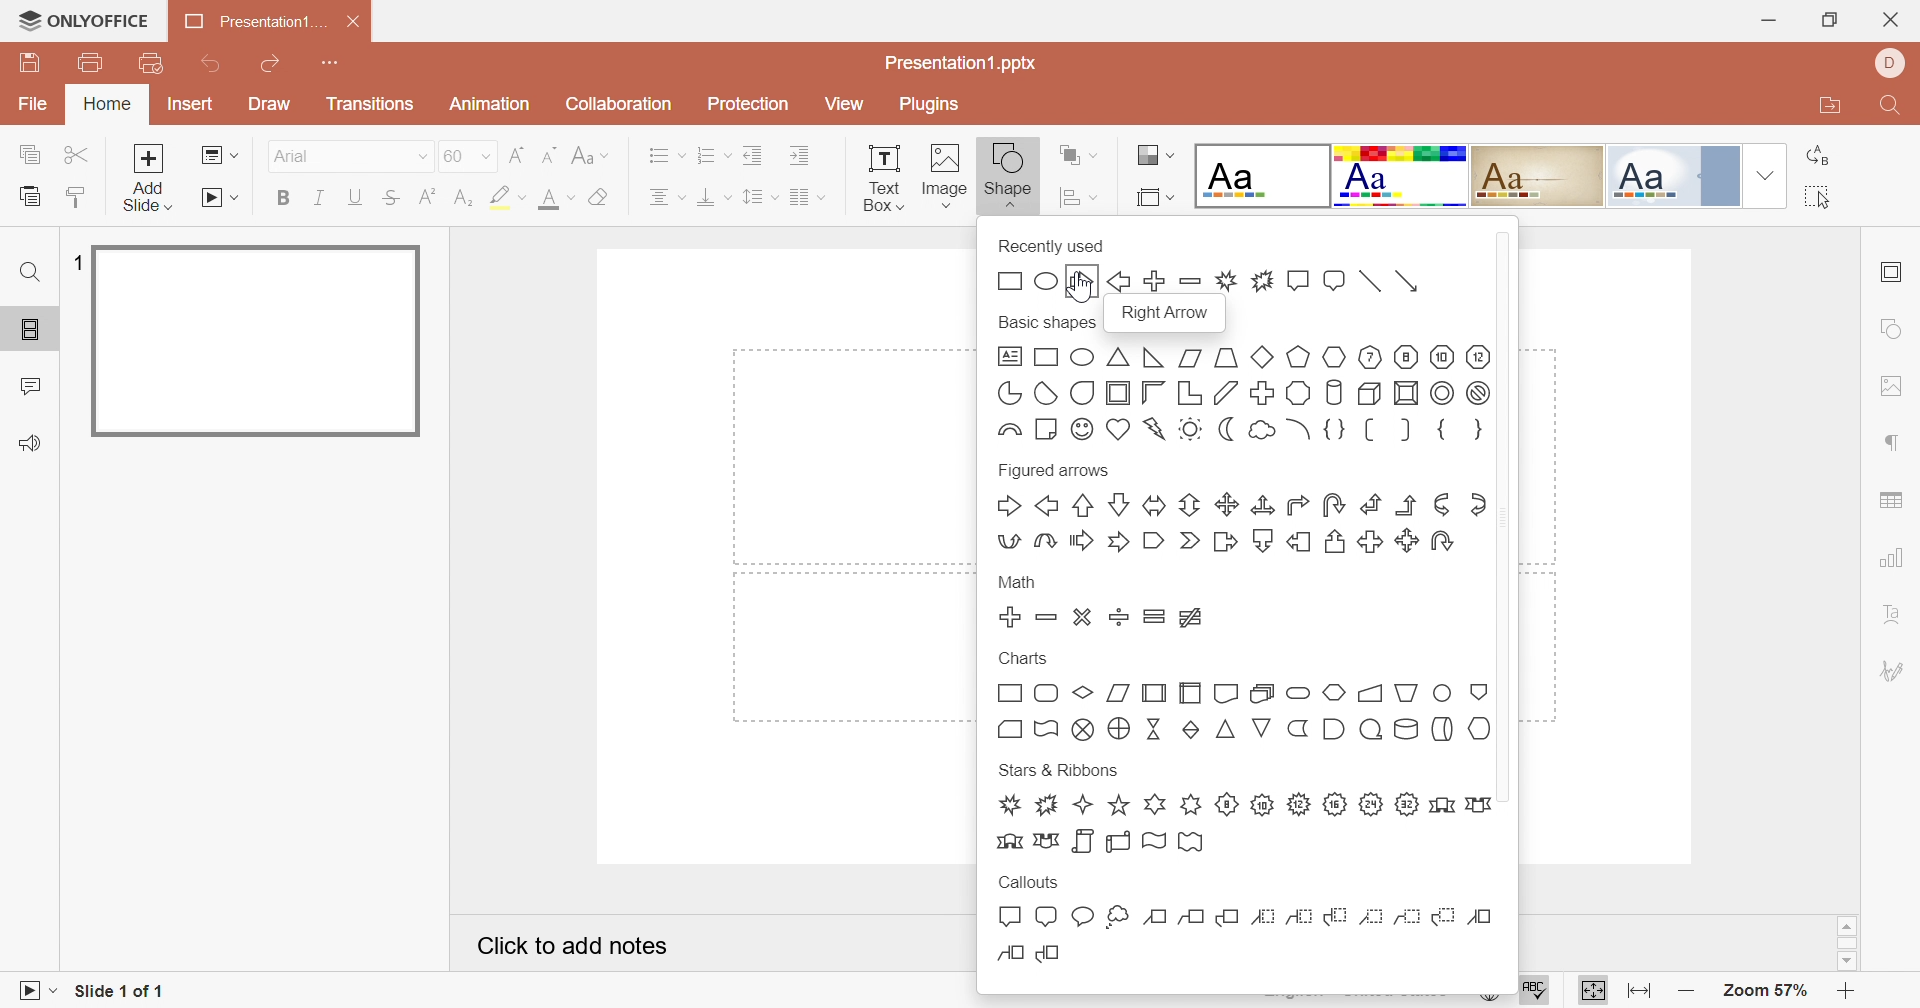 The image size is (1920, 1008). Describe the element at coordinates (1896, 328) in the screenshot. I see `Shape settings` at that location.